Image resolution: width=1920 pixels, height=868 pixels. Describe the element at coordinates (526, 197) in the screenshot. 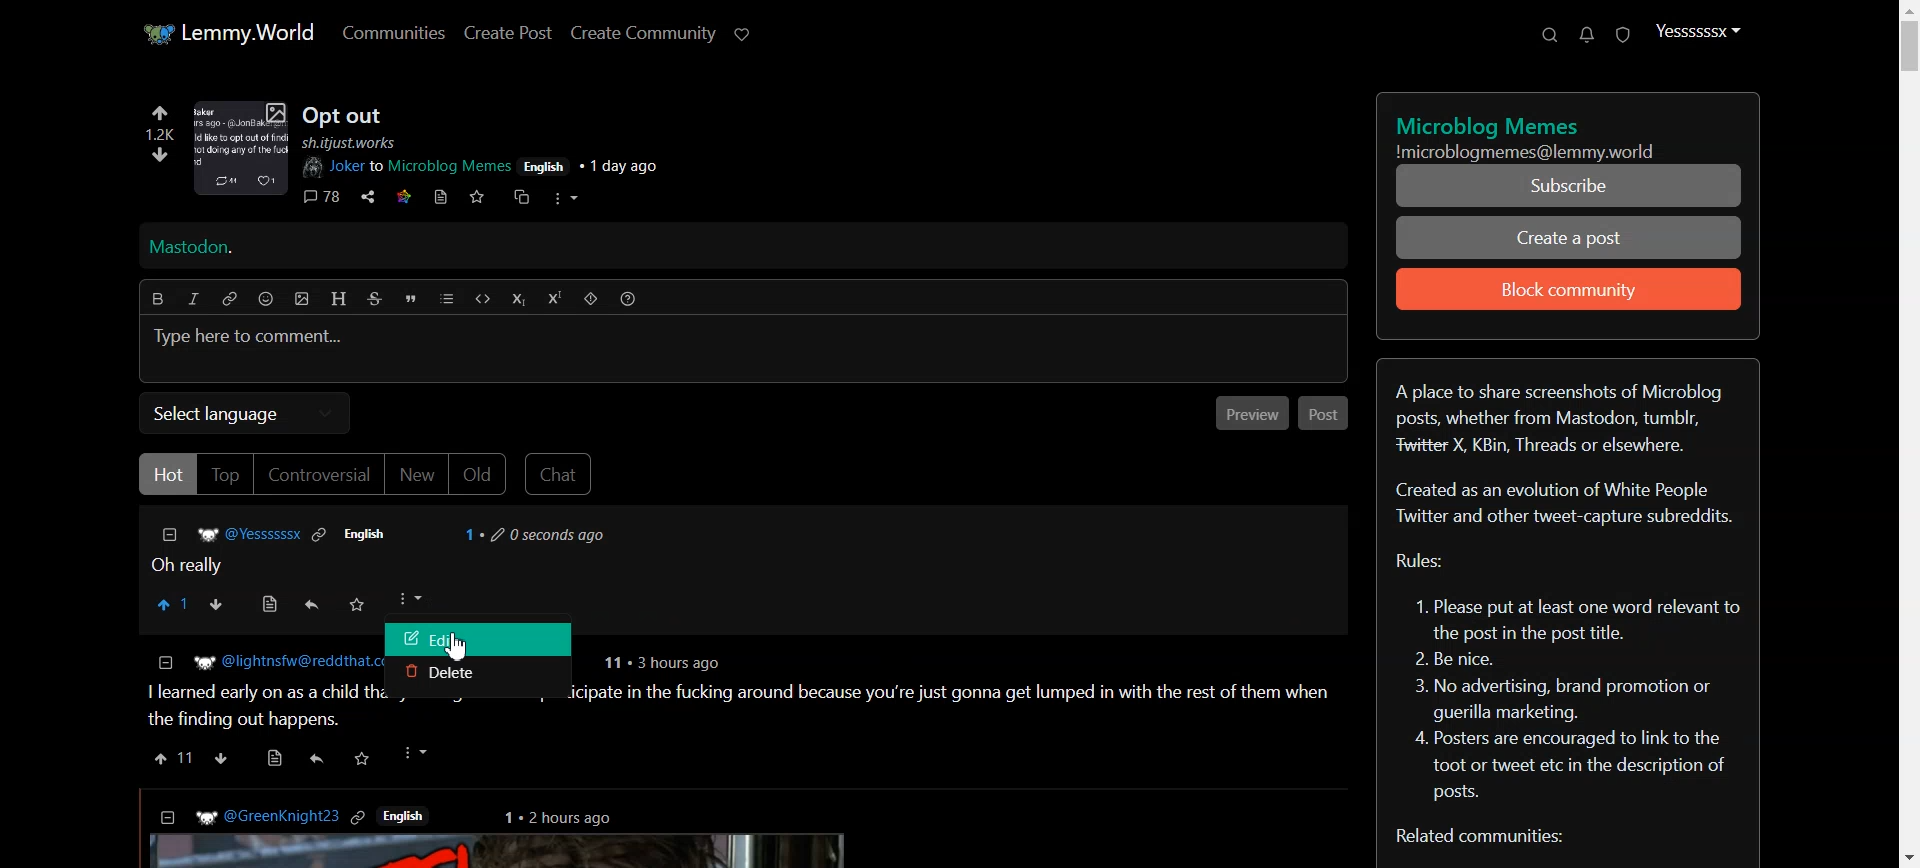

I see `cross share` at that location.